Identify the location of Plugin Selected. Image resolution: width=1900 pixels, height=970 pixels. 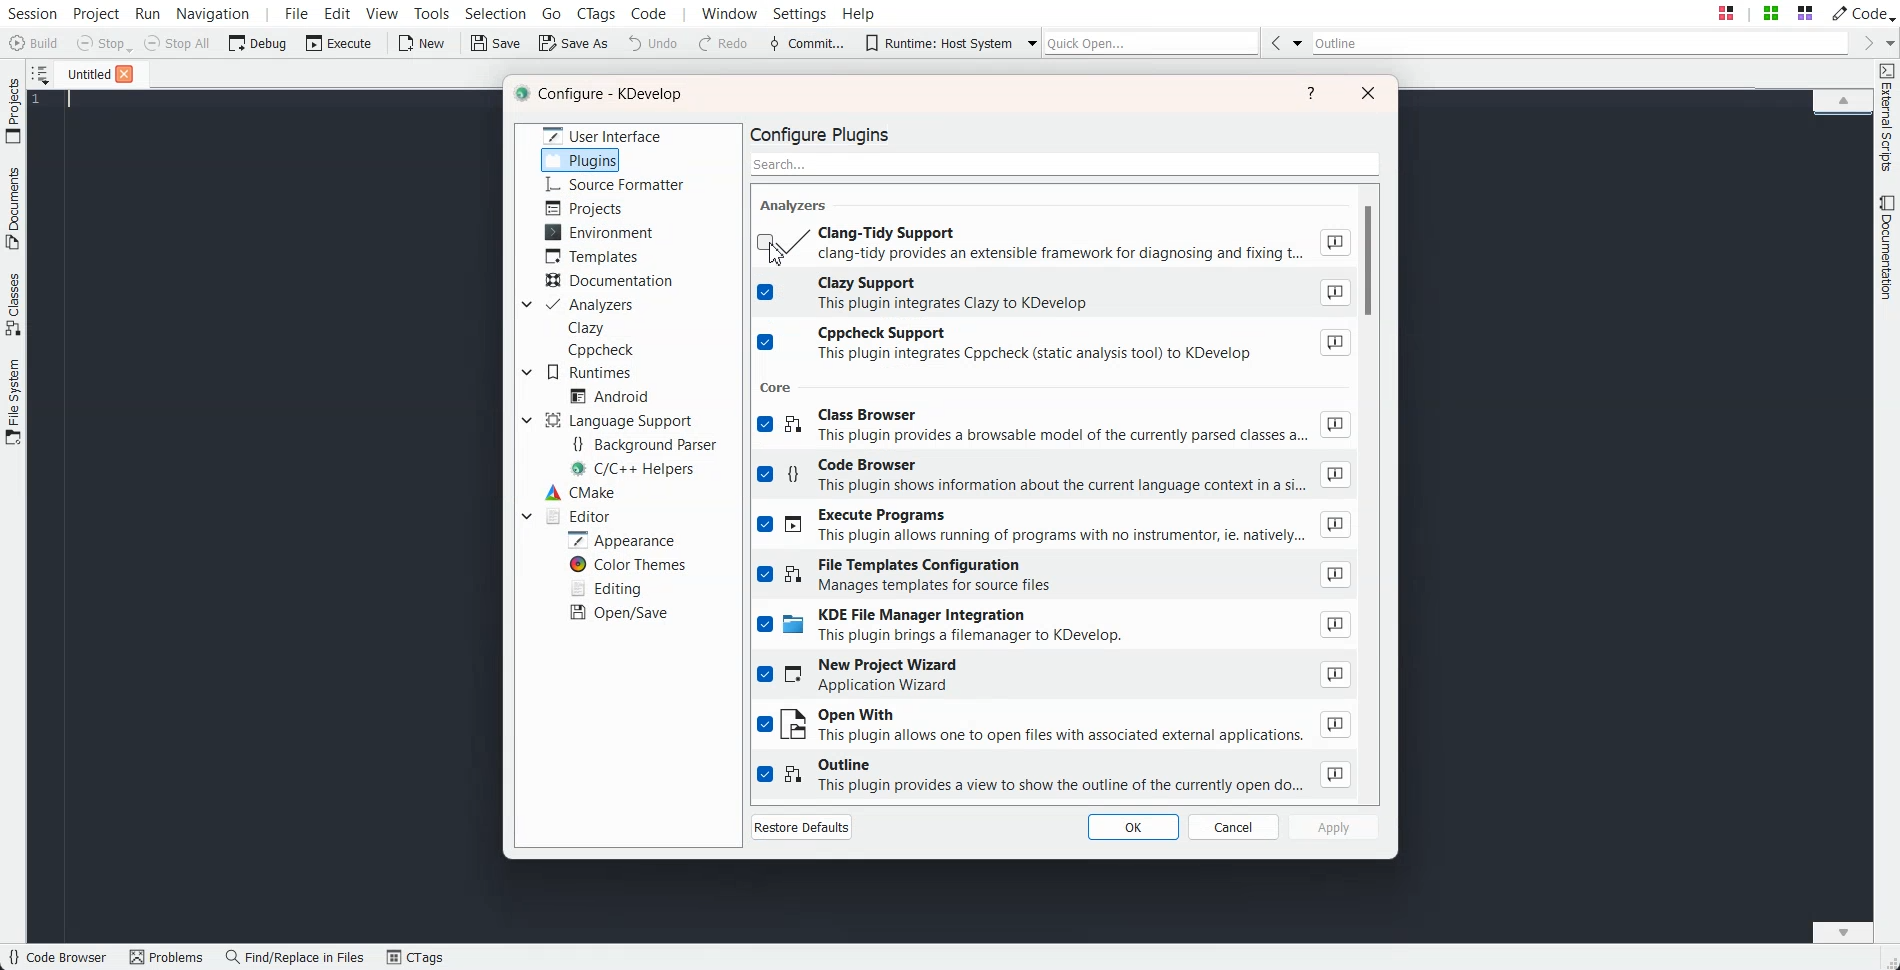
(581, 160).